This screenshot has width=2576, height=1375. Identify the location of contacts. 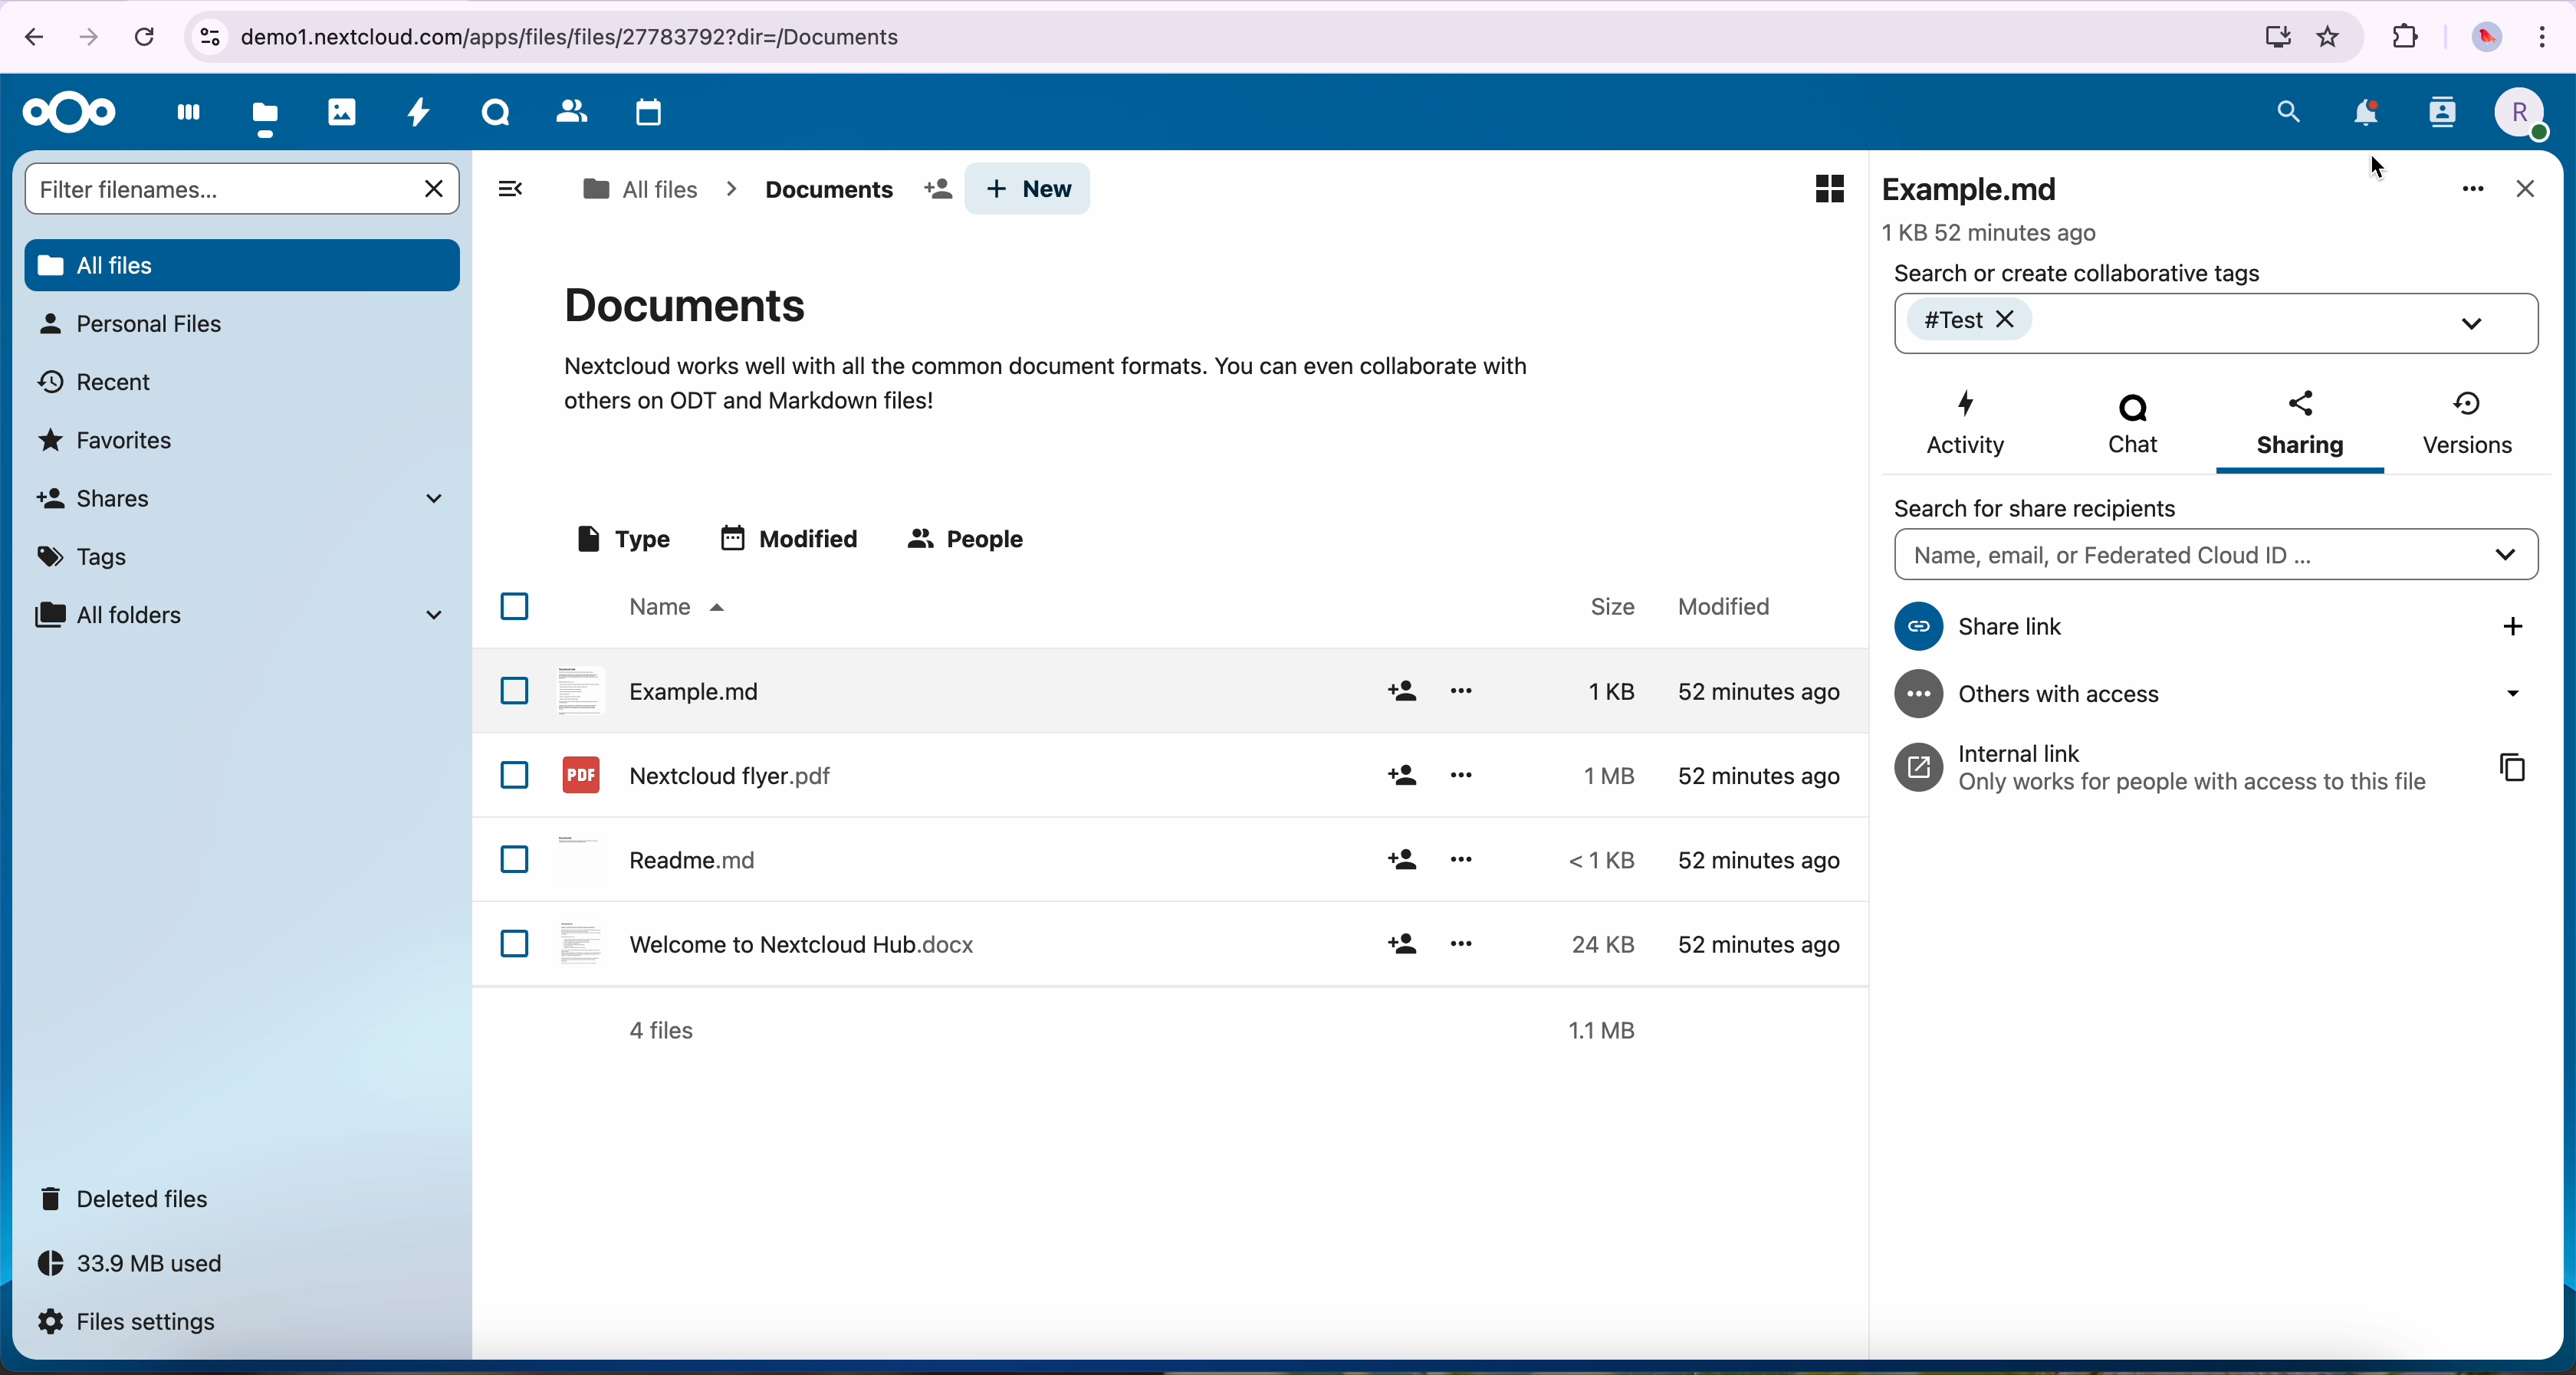
(568, 112).